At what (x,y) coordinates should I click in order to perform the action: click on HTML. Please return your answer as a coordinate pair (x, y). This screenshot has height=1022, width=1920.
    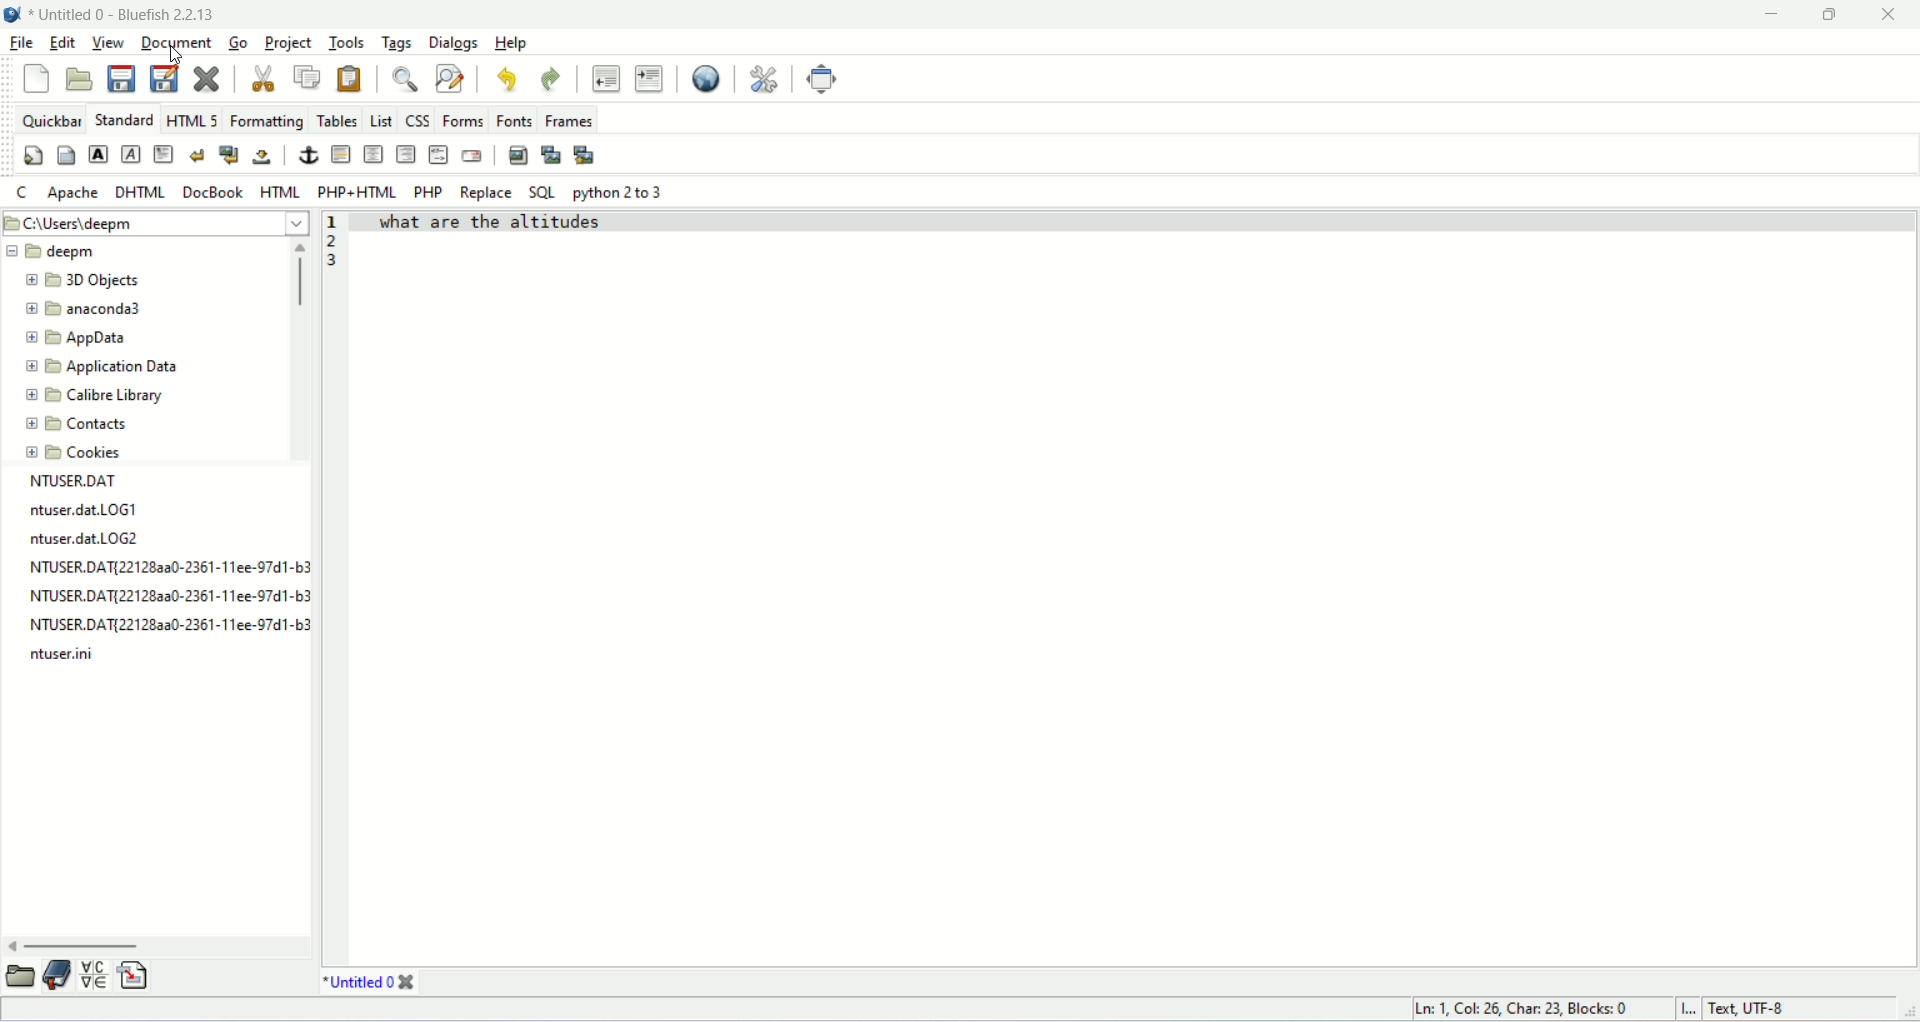
    Looking at the image, I should click on (278, 190).